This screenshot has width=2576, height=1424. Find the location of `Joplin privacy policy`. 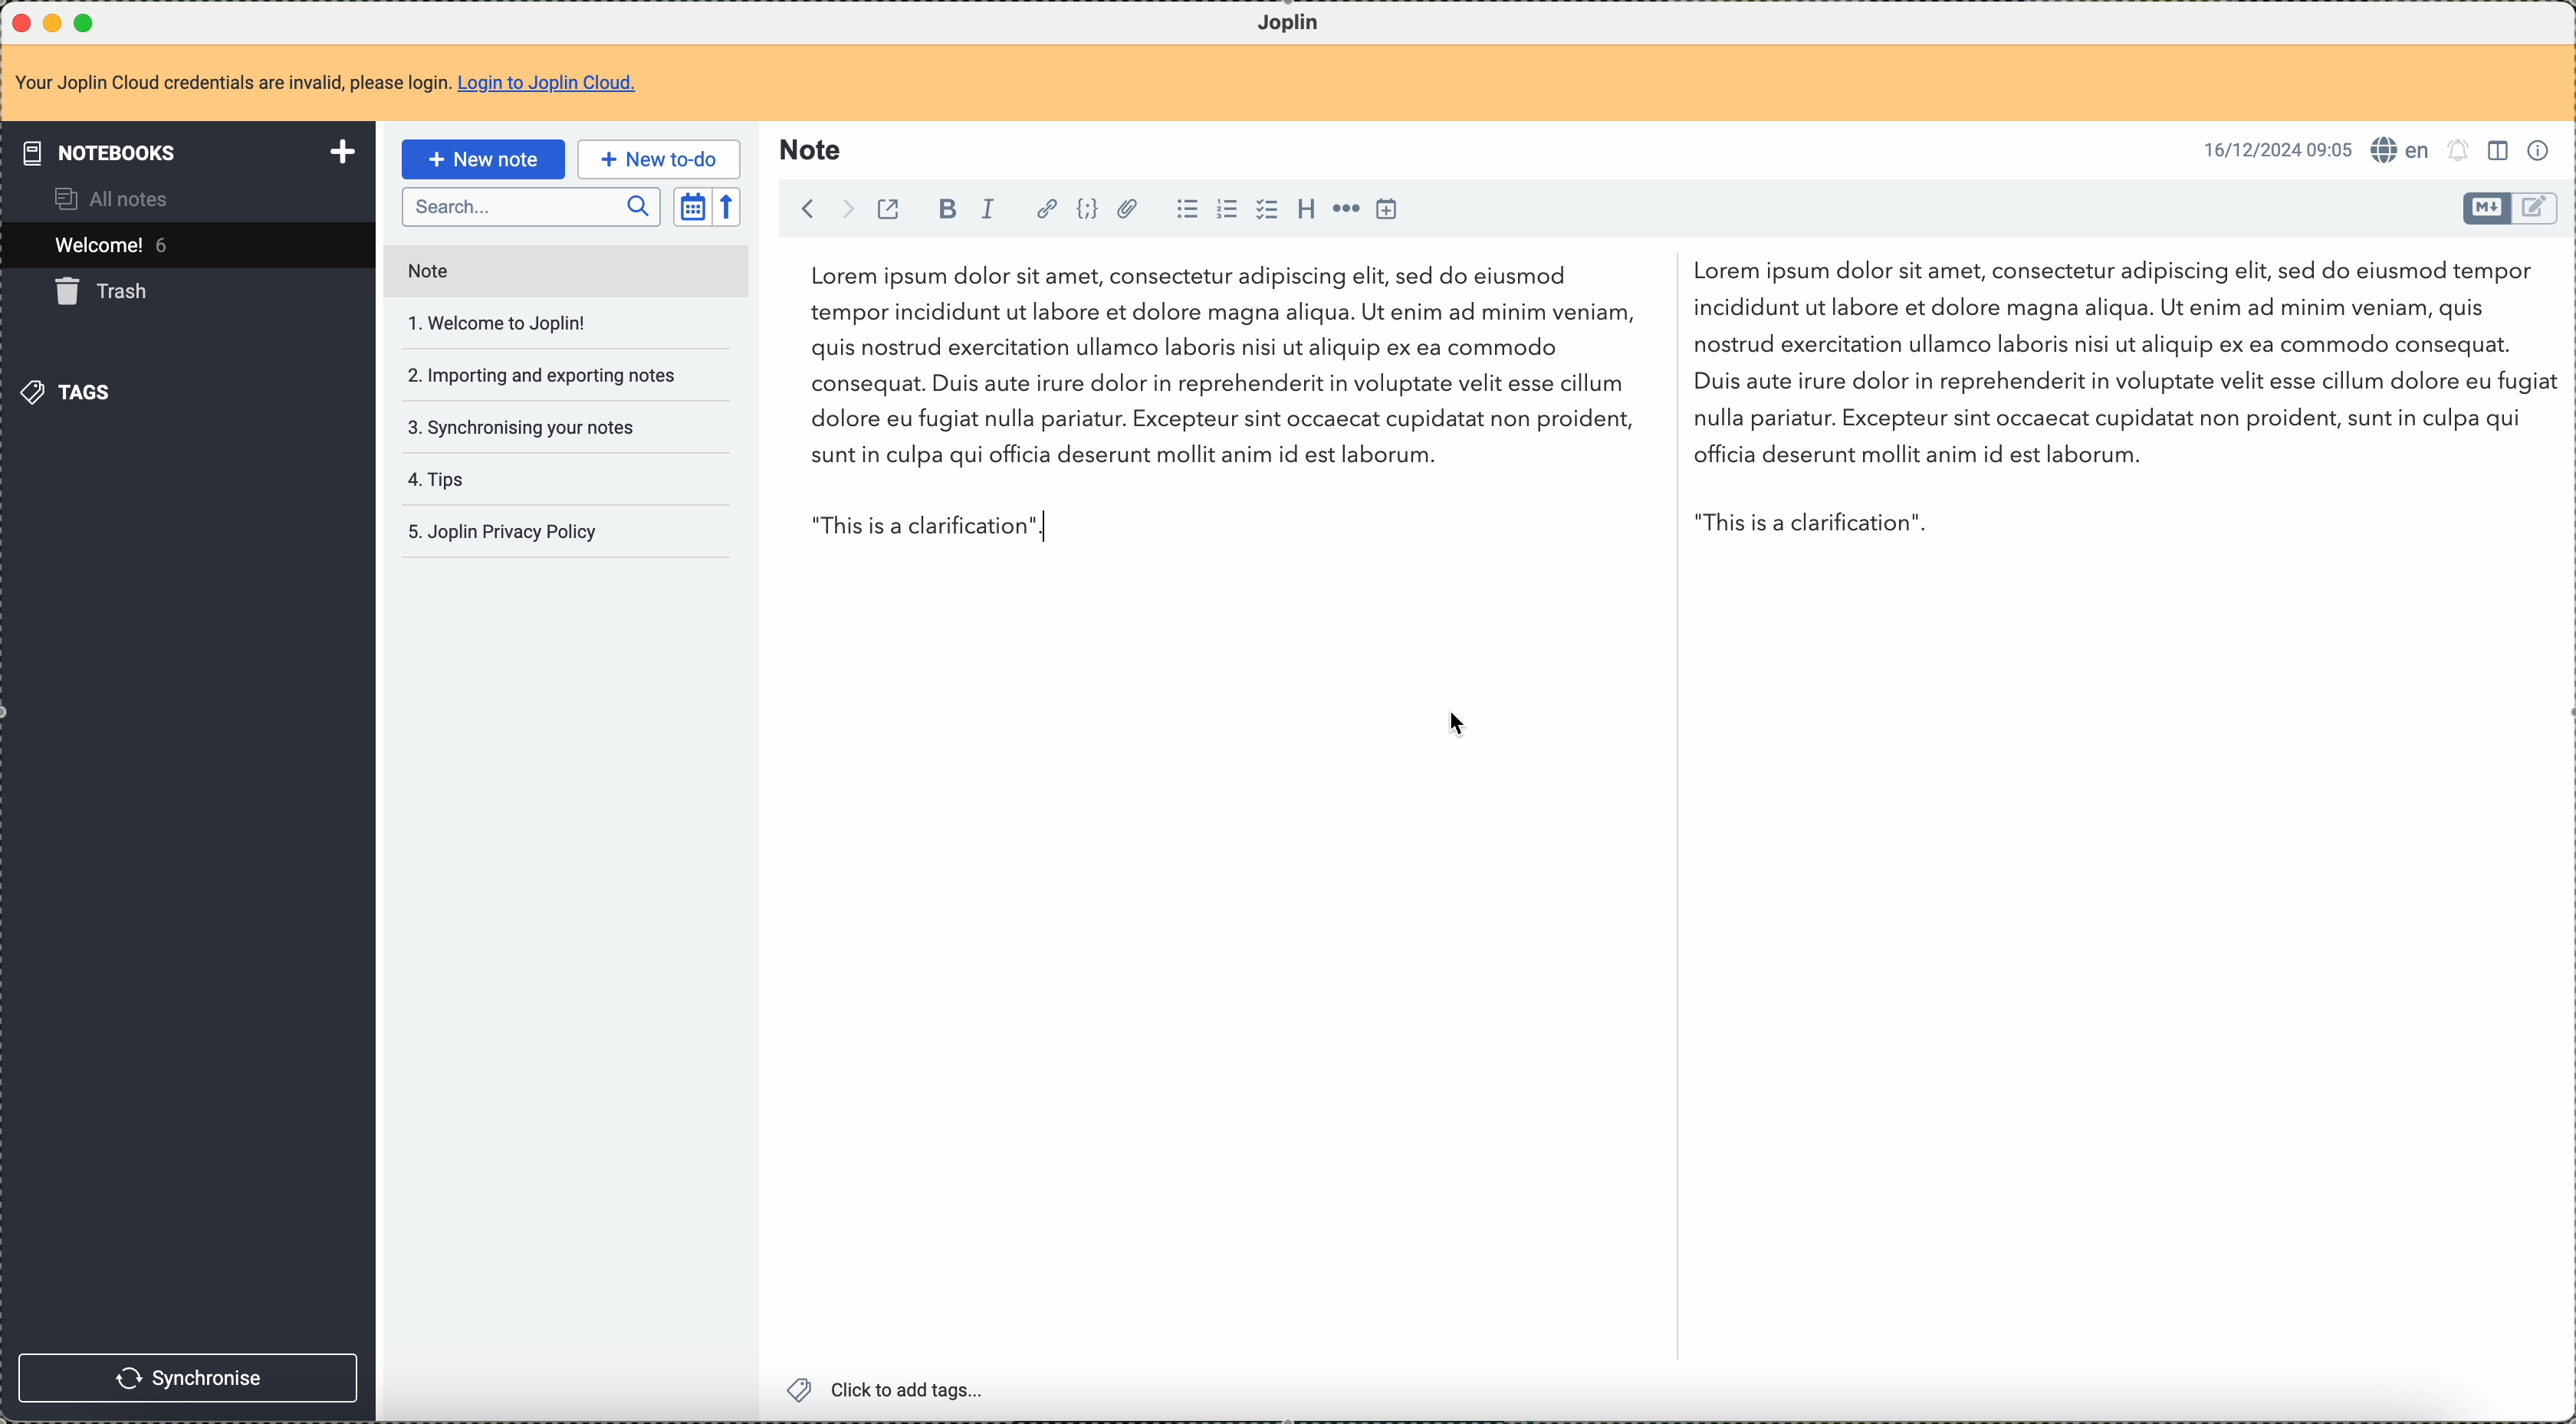

Joplin privacy policy is located at coordinates (505, 530).